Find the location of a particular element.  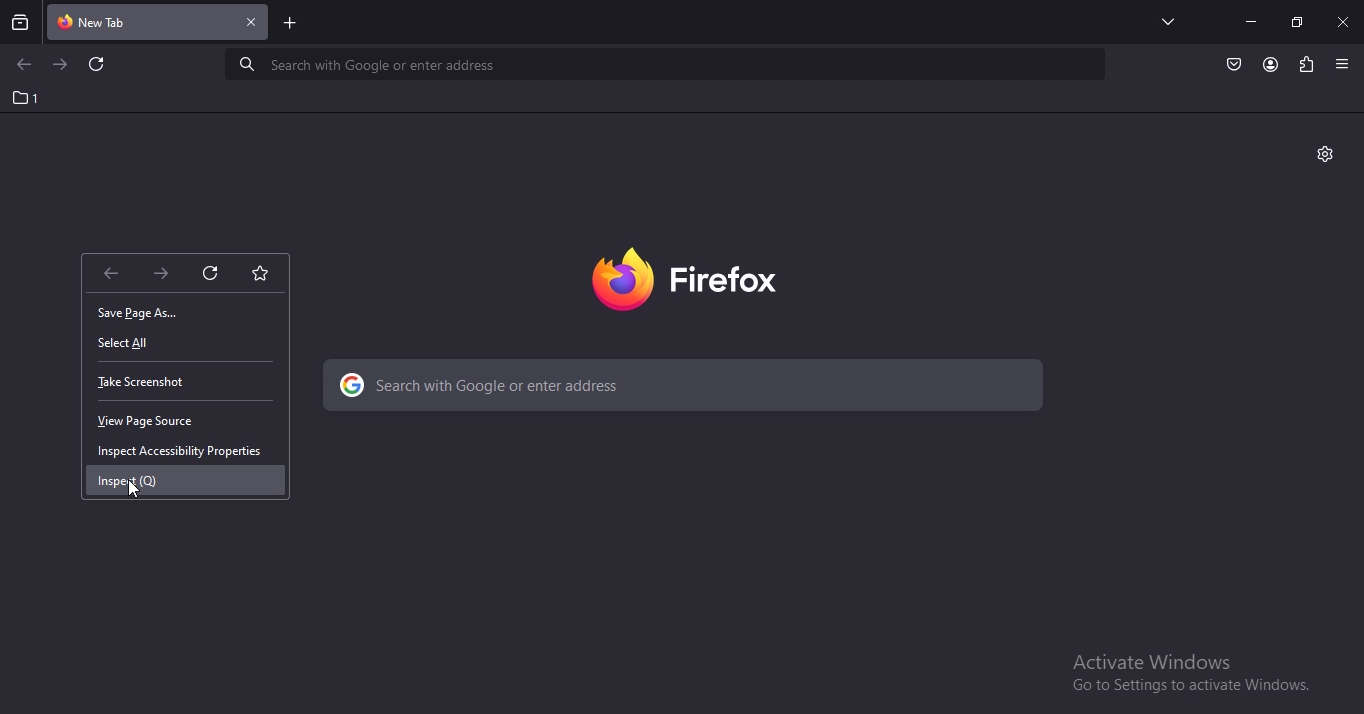

open application menu is located at coordinates (1342, 65).